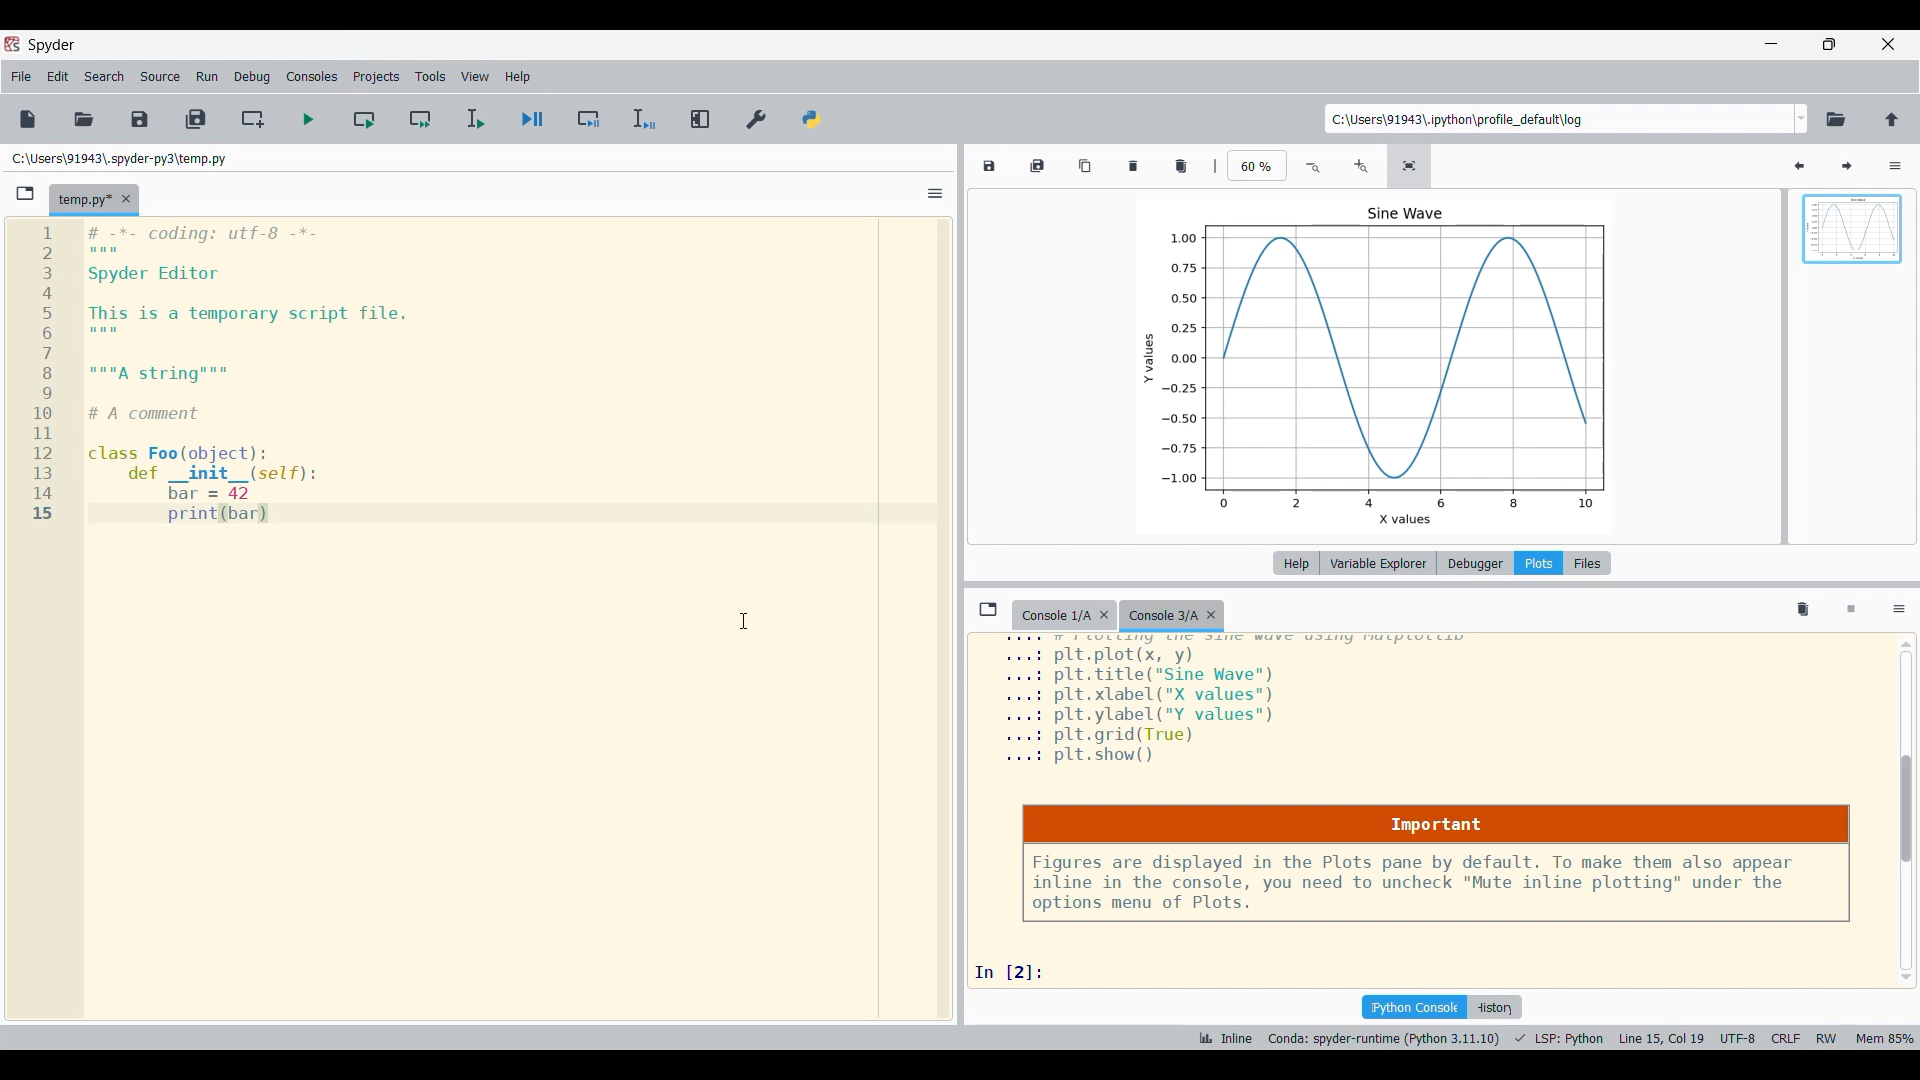 The height and width of the screenshot is (1080, 1920). What do you see at coordinates (476, 77) in the screenshot?
I see `View menu` at bounding box center [476, 77].